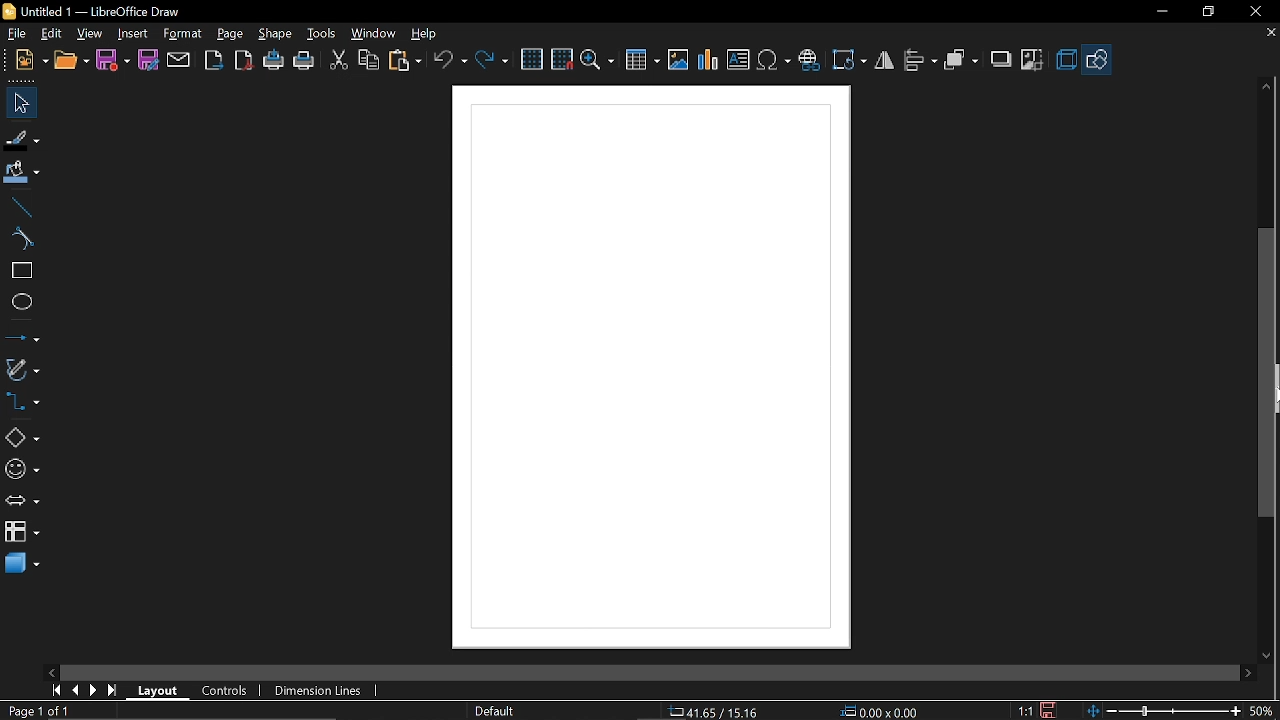  Describe the element at coordinates (21, 239) in the screenshot. I see `curve` at that location.